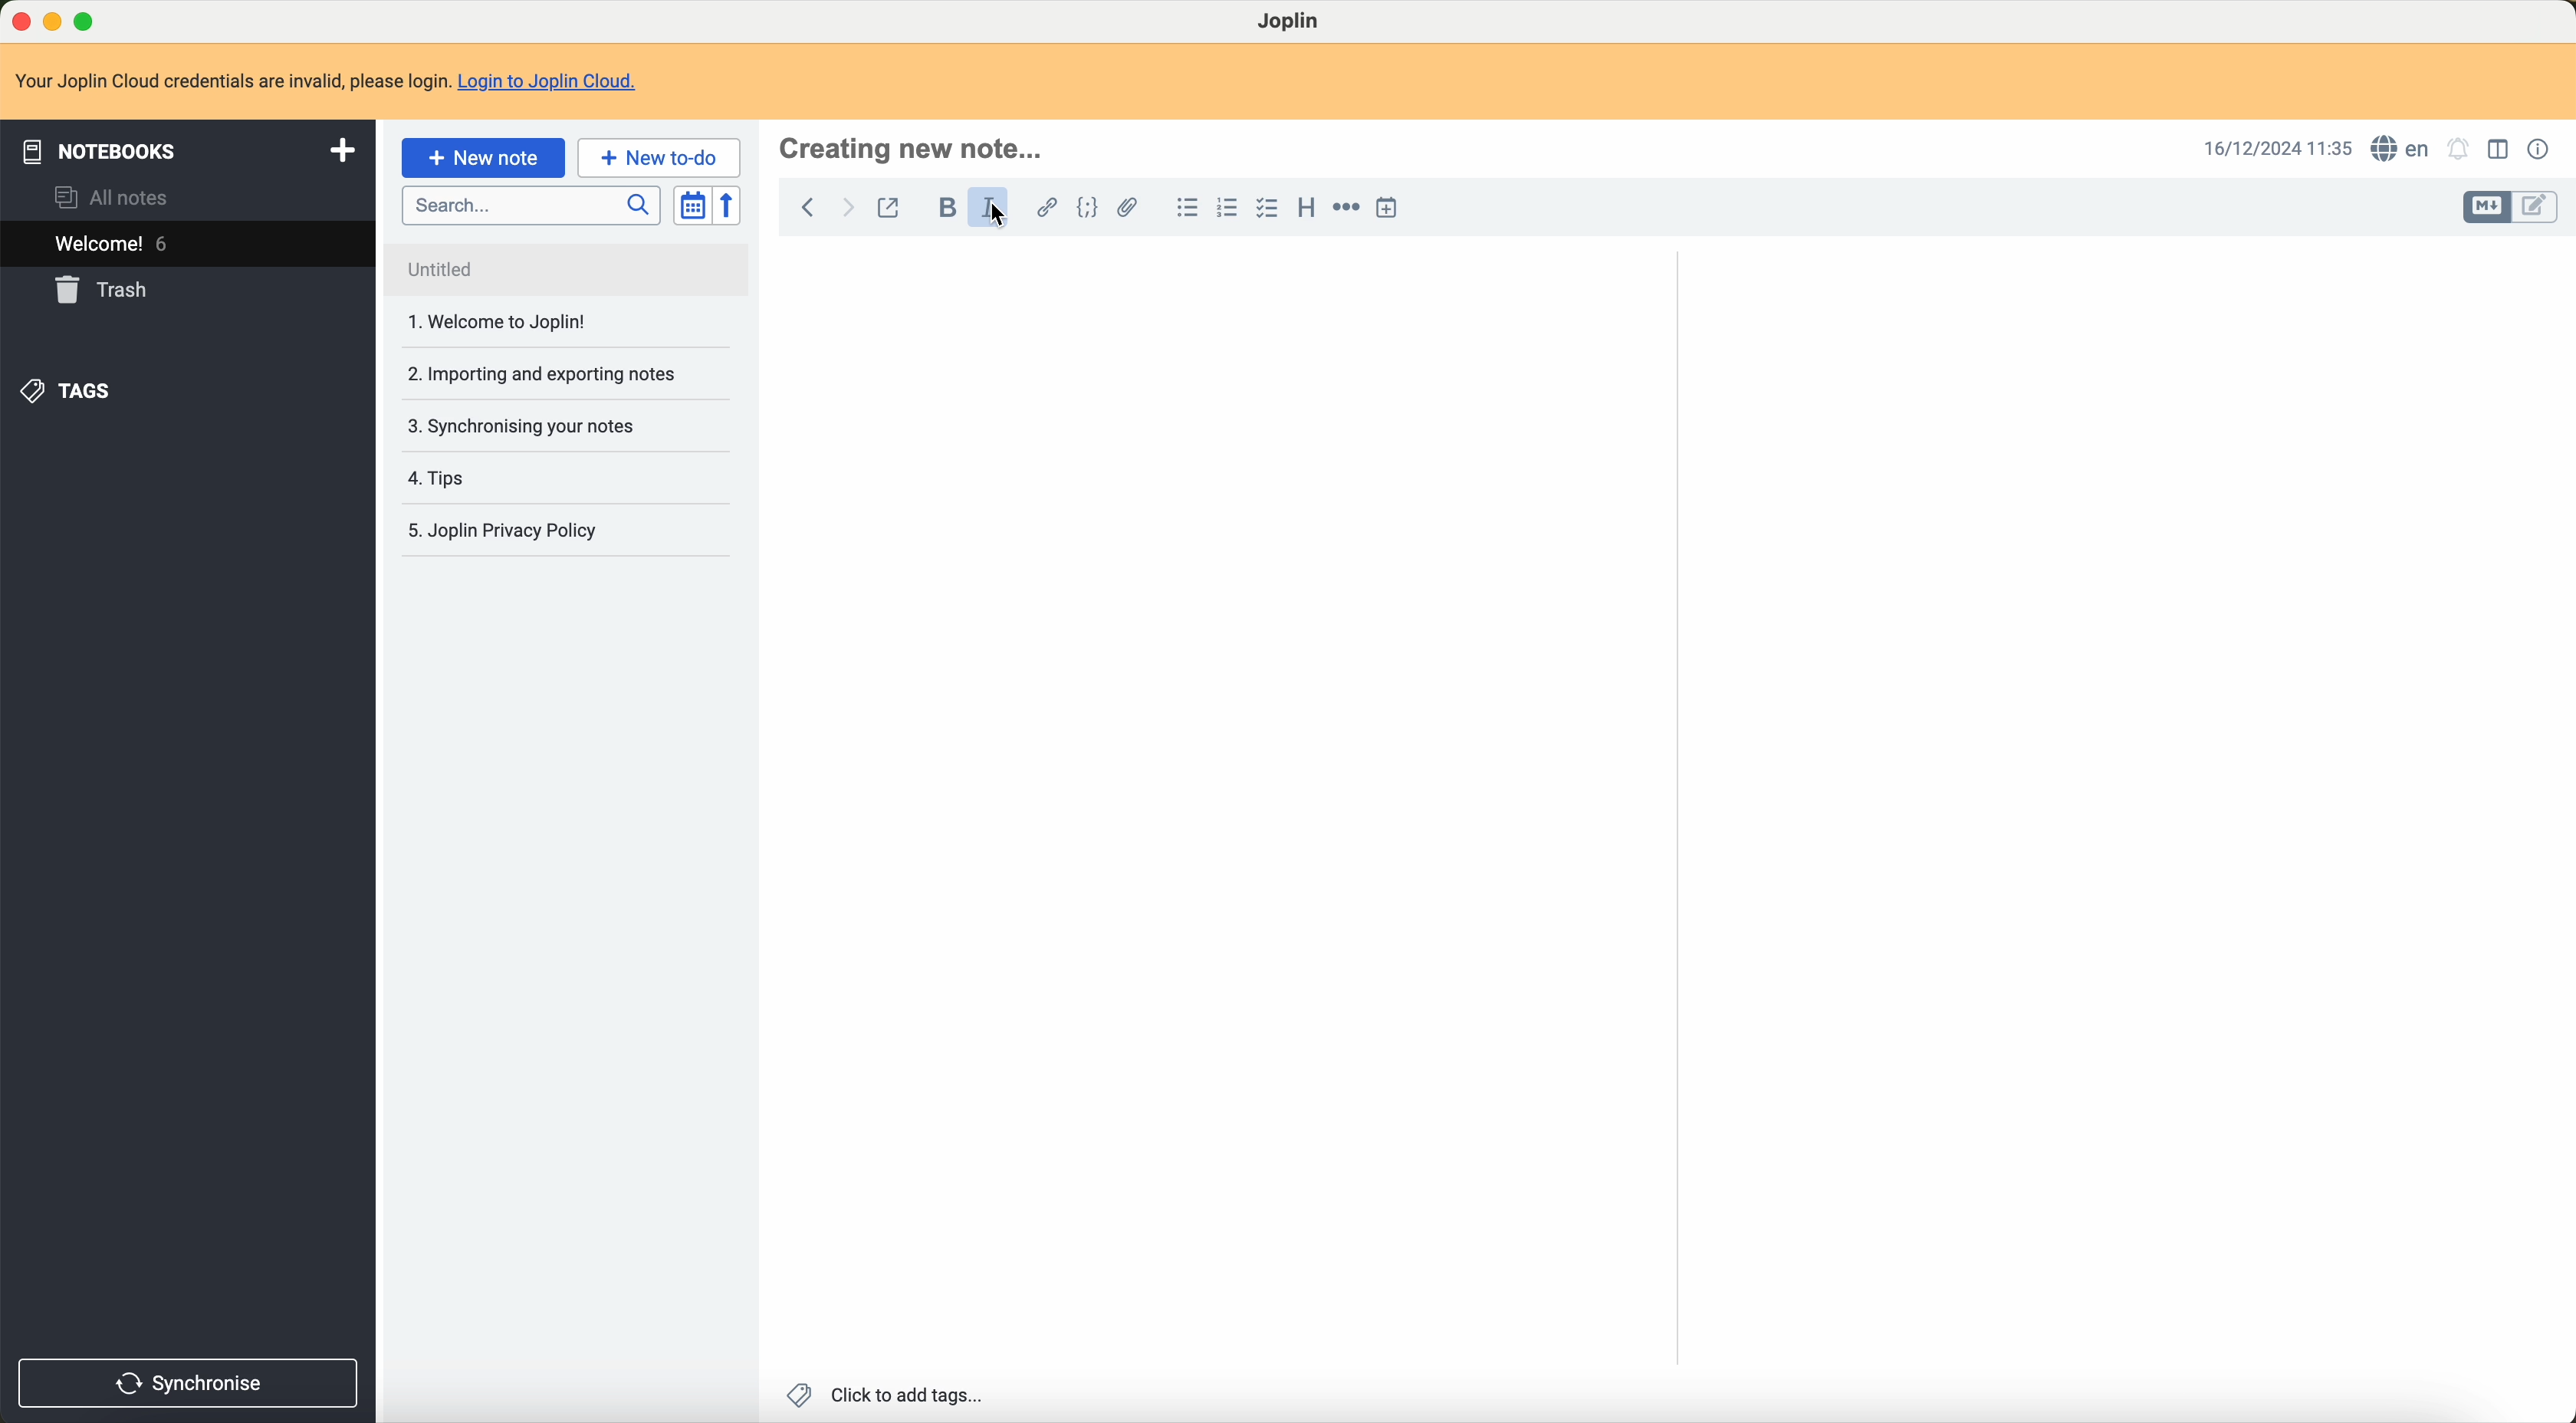  What do you see at coordinates (116, 246) in the screenshot?
I see `welcome` at bounding box center [116, 246].